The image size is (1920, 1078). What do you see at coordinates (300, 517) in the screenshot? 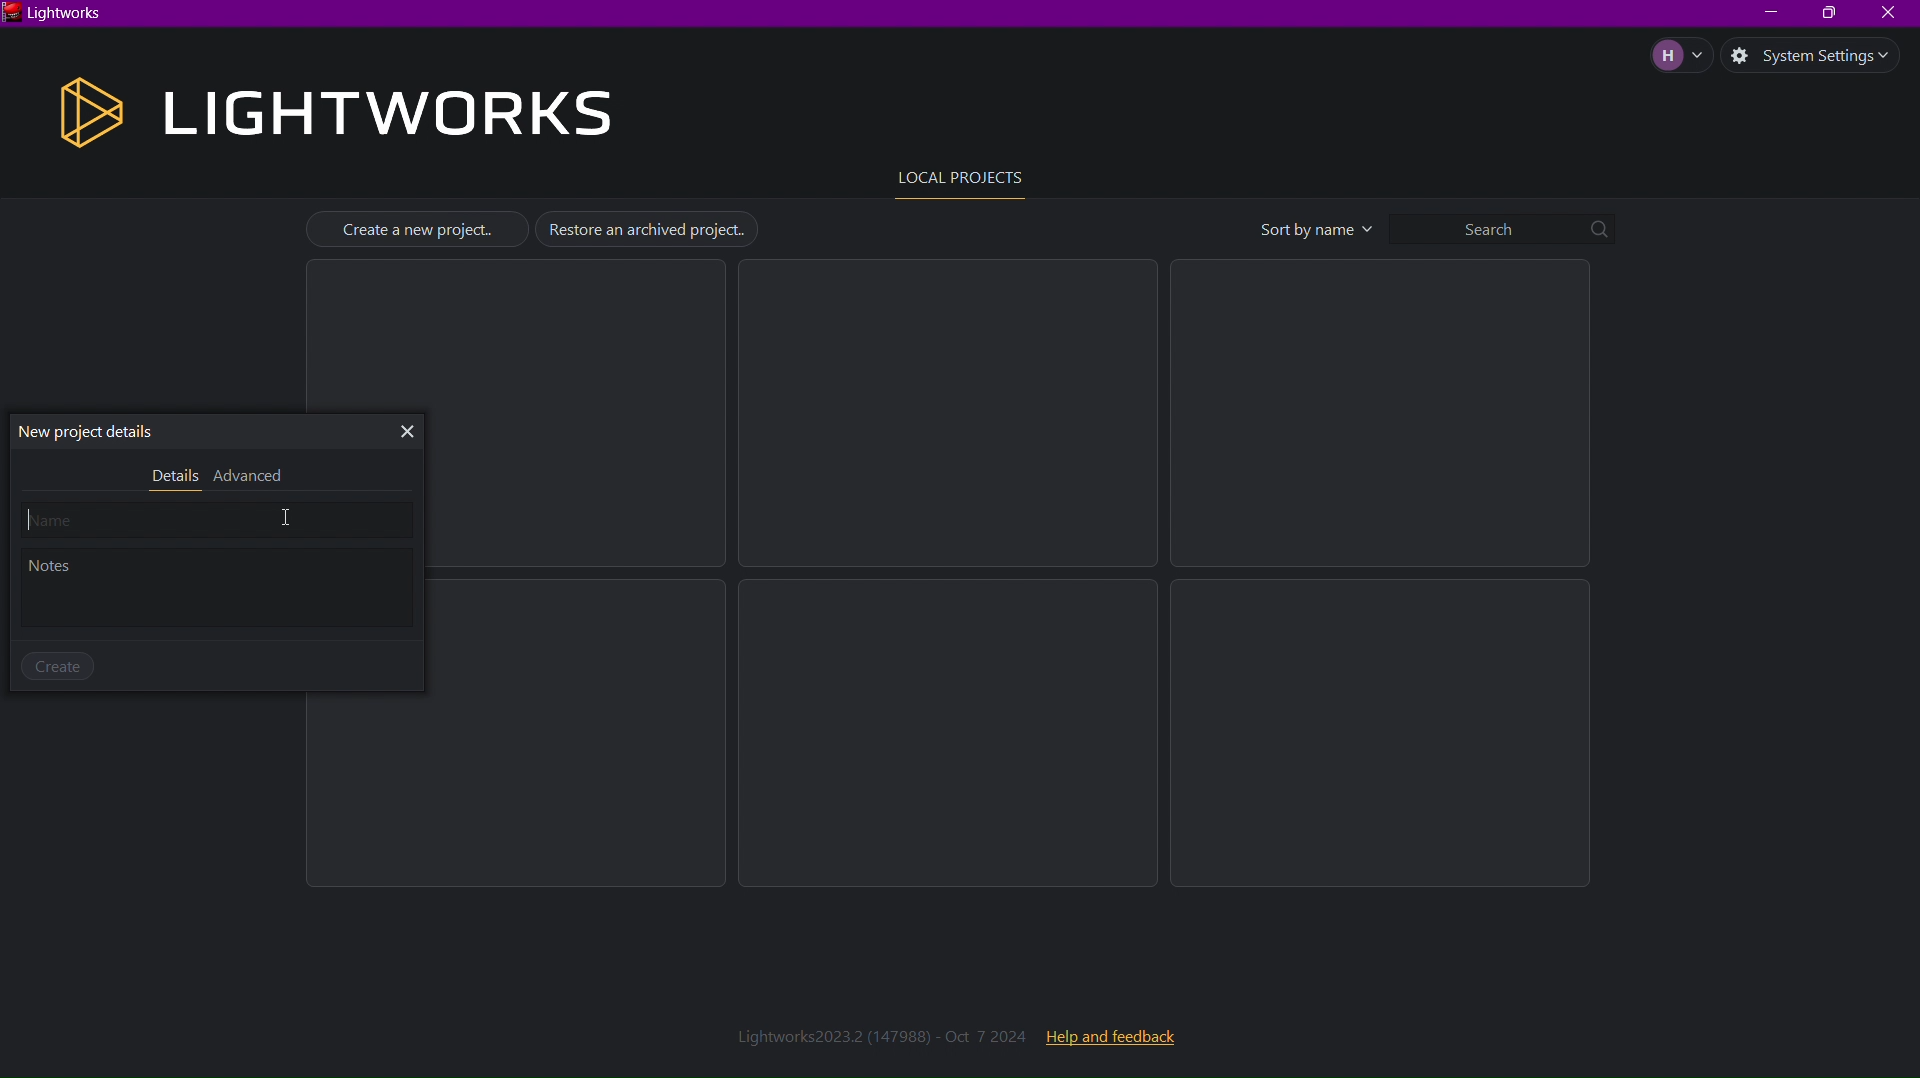
I see `cursor` at bounding box center [300, 517].